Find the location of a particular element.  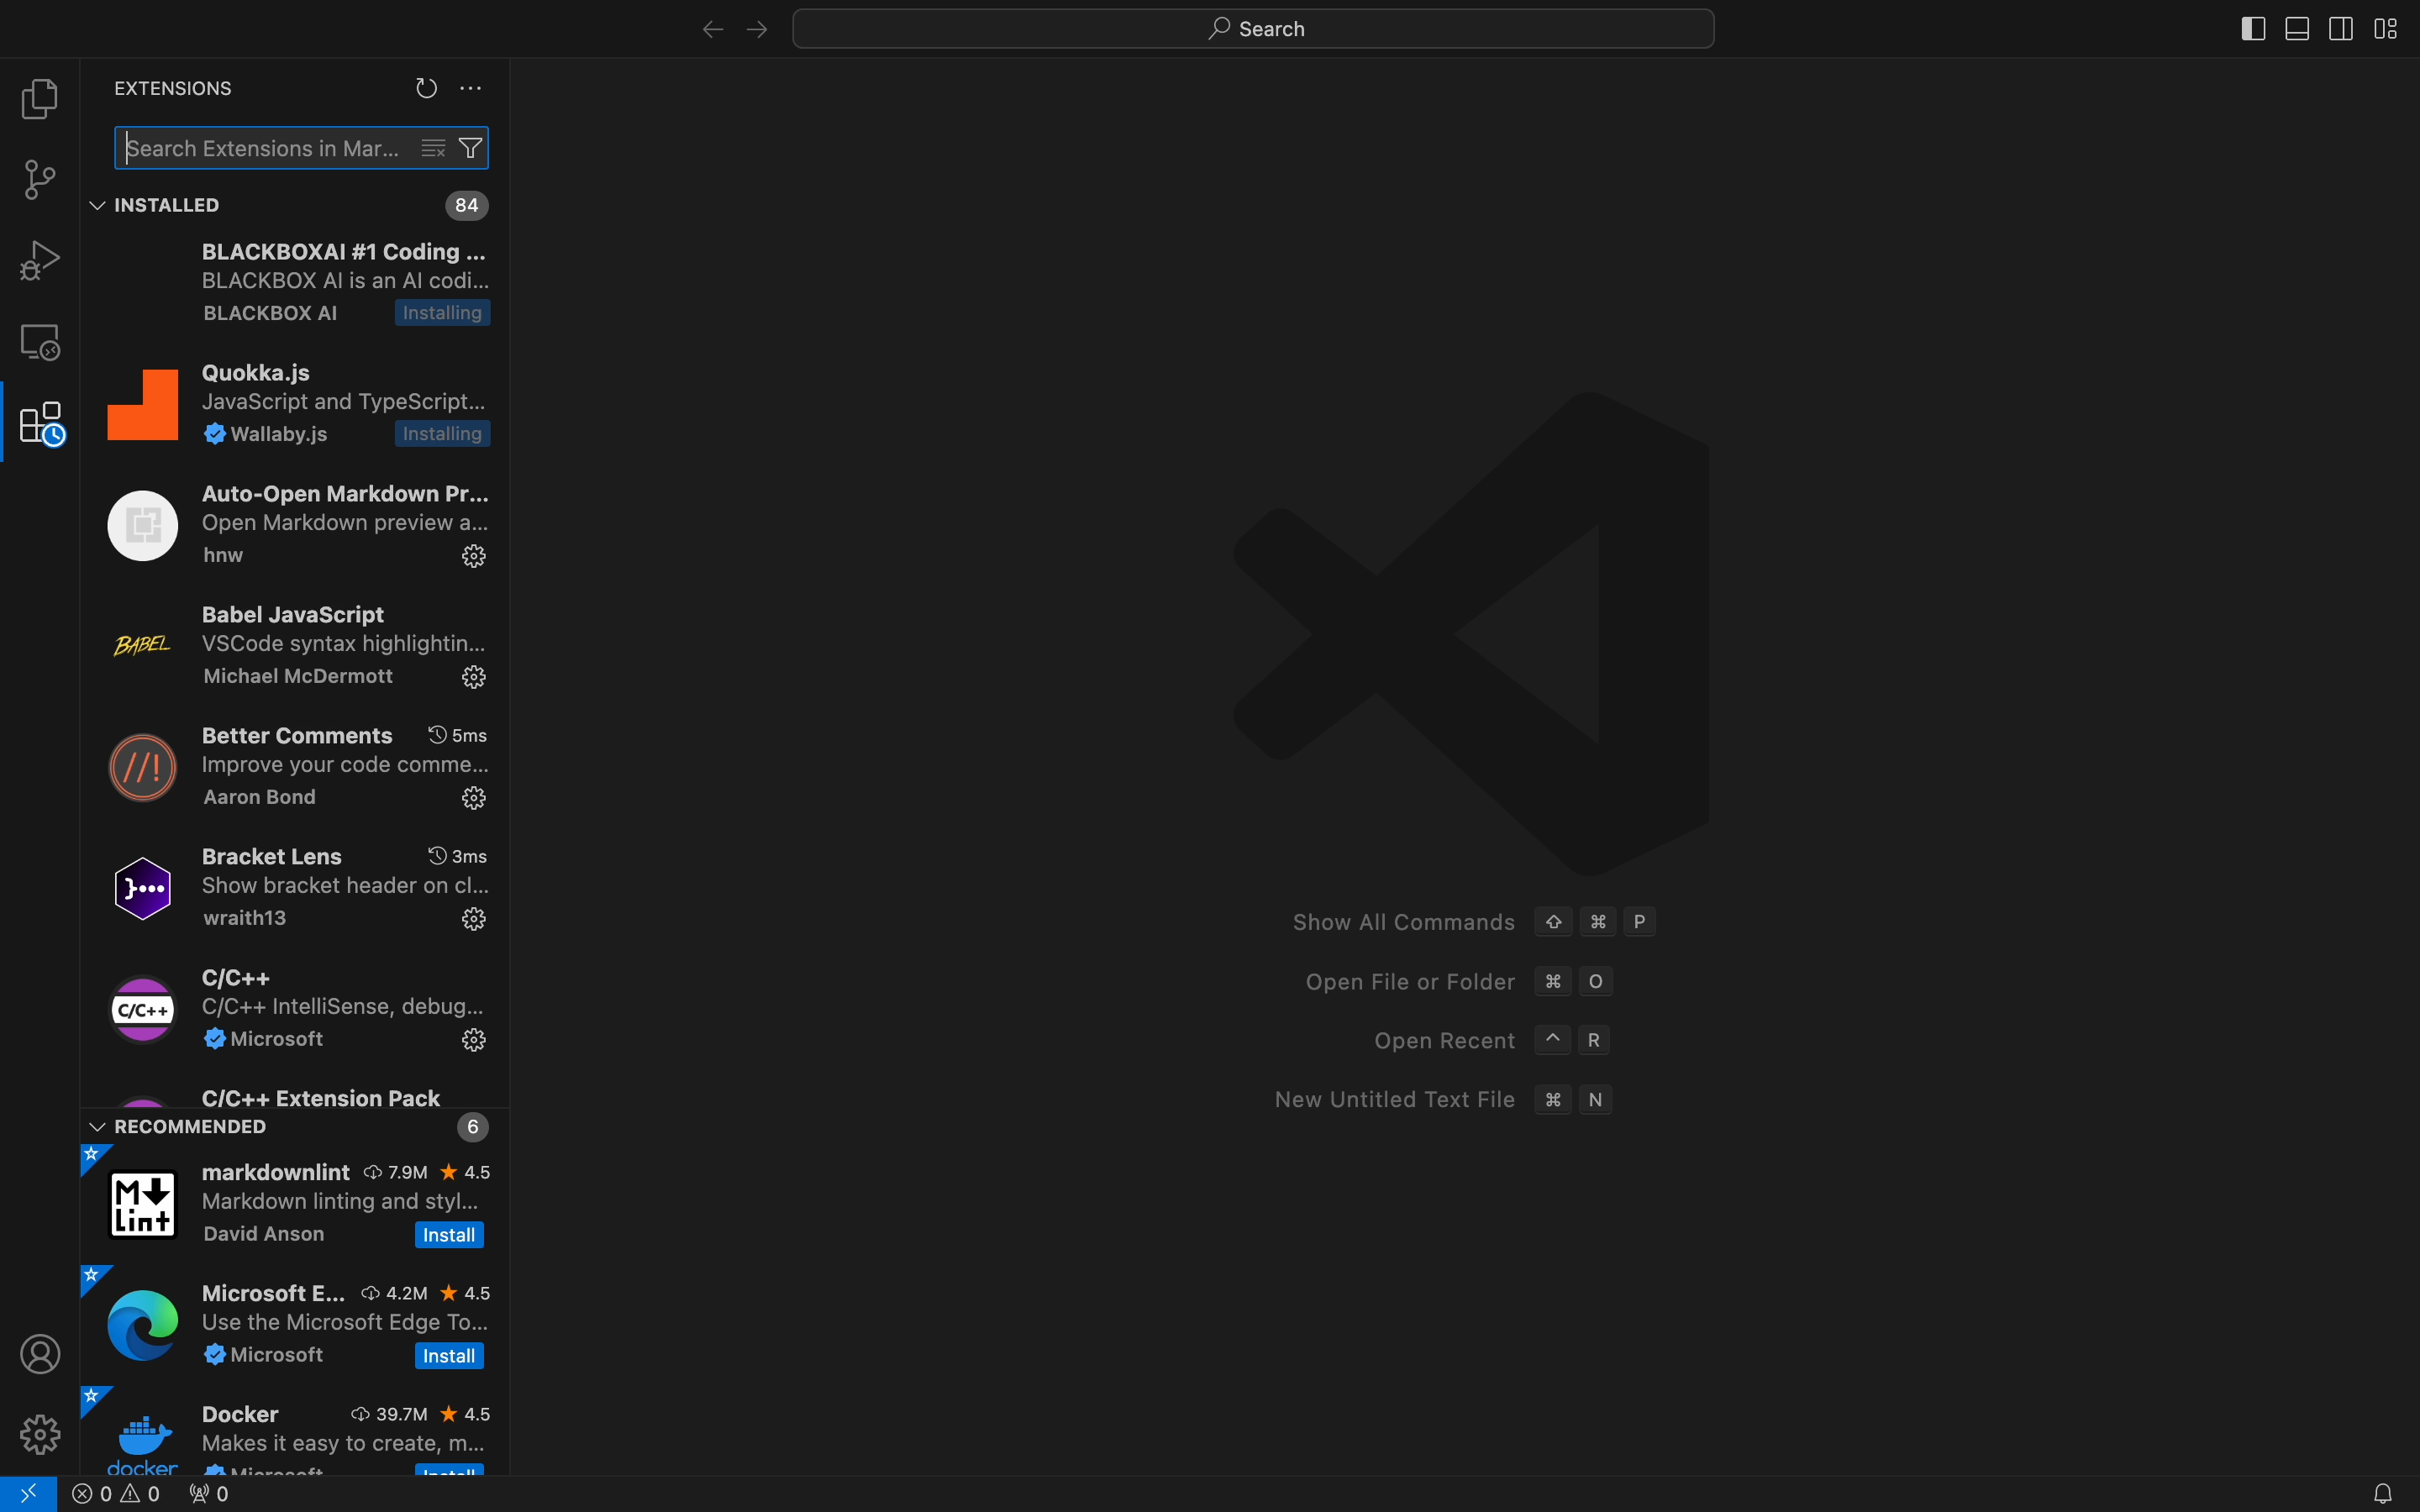

Bracket Lens DO 3ms
Show bracket header on cl...
wraith13 F2] is located at coordinates (291, 889).